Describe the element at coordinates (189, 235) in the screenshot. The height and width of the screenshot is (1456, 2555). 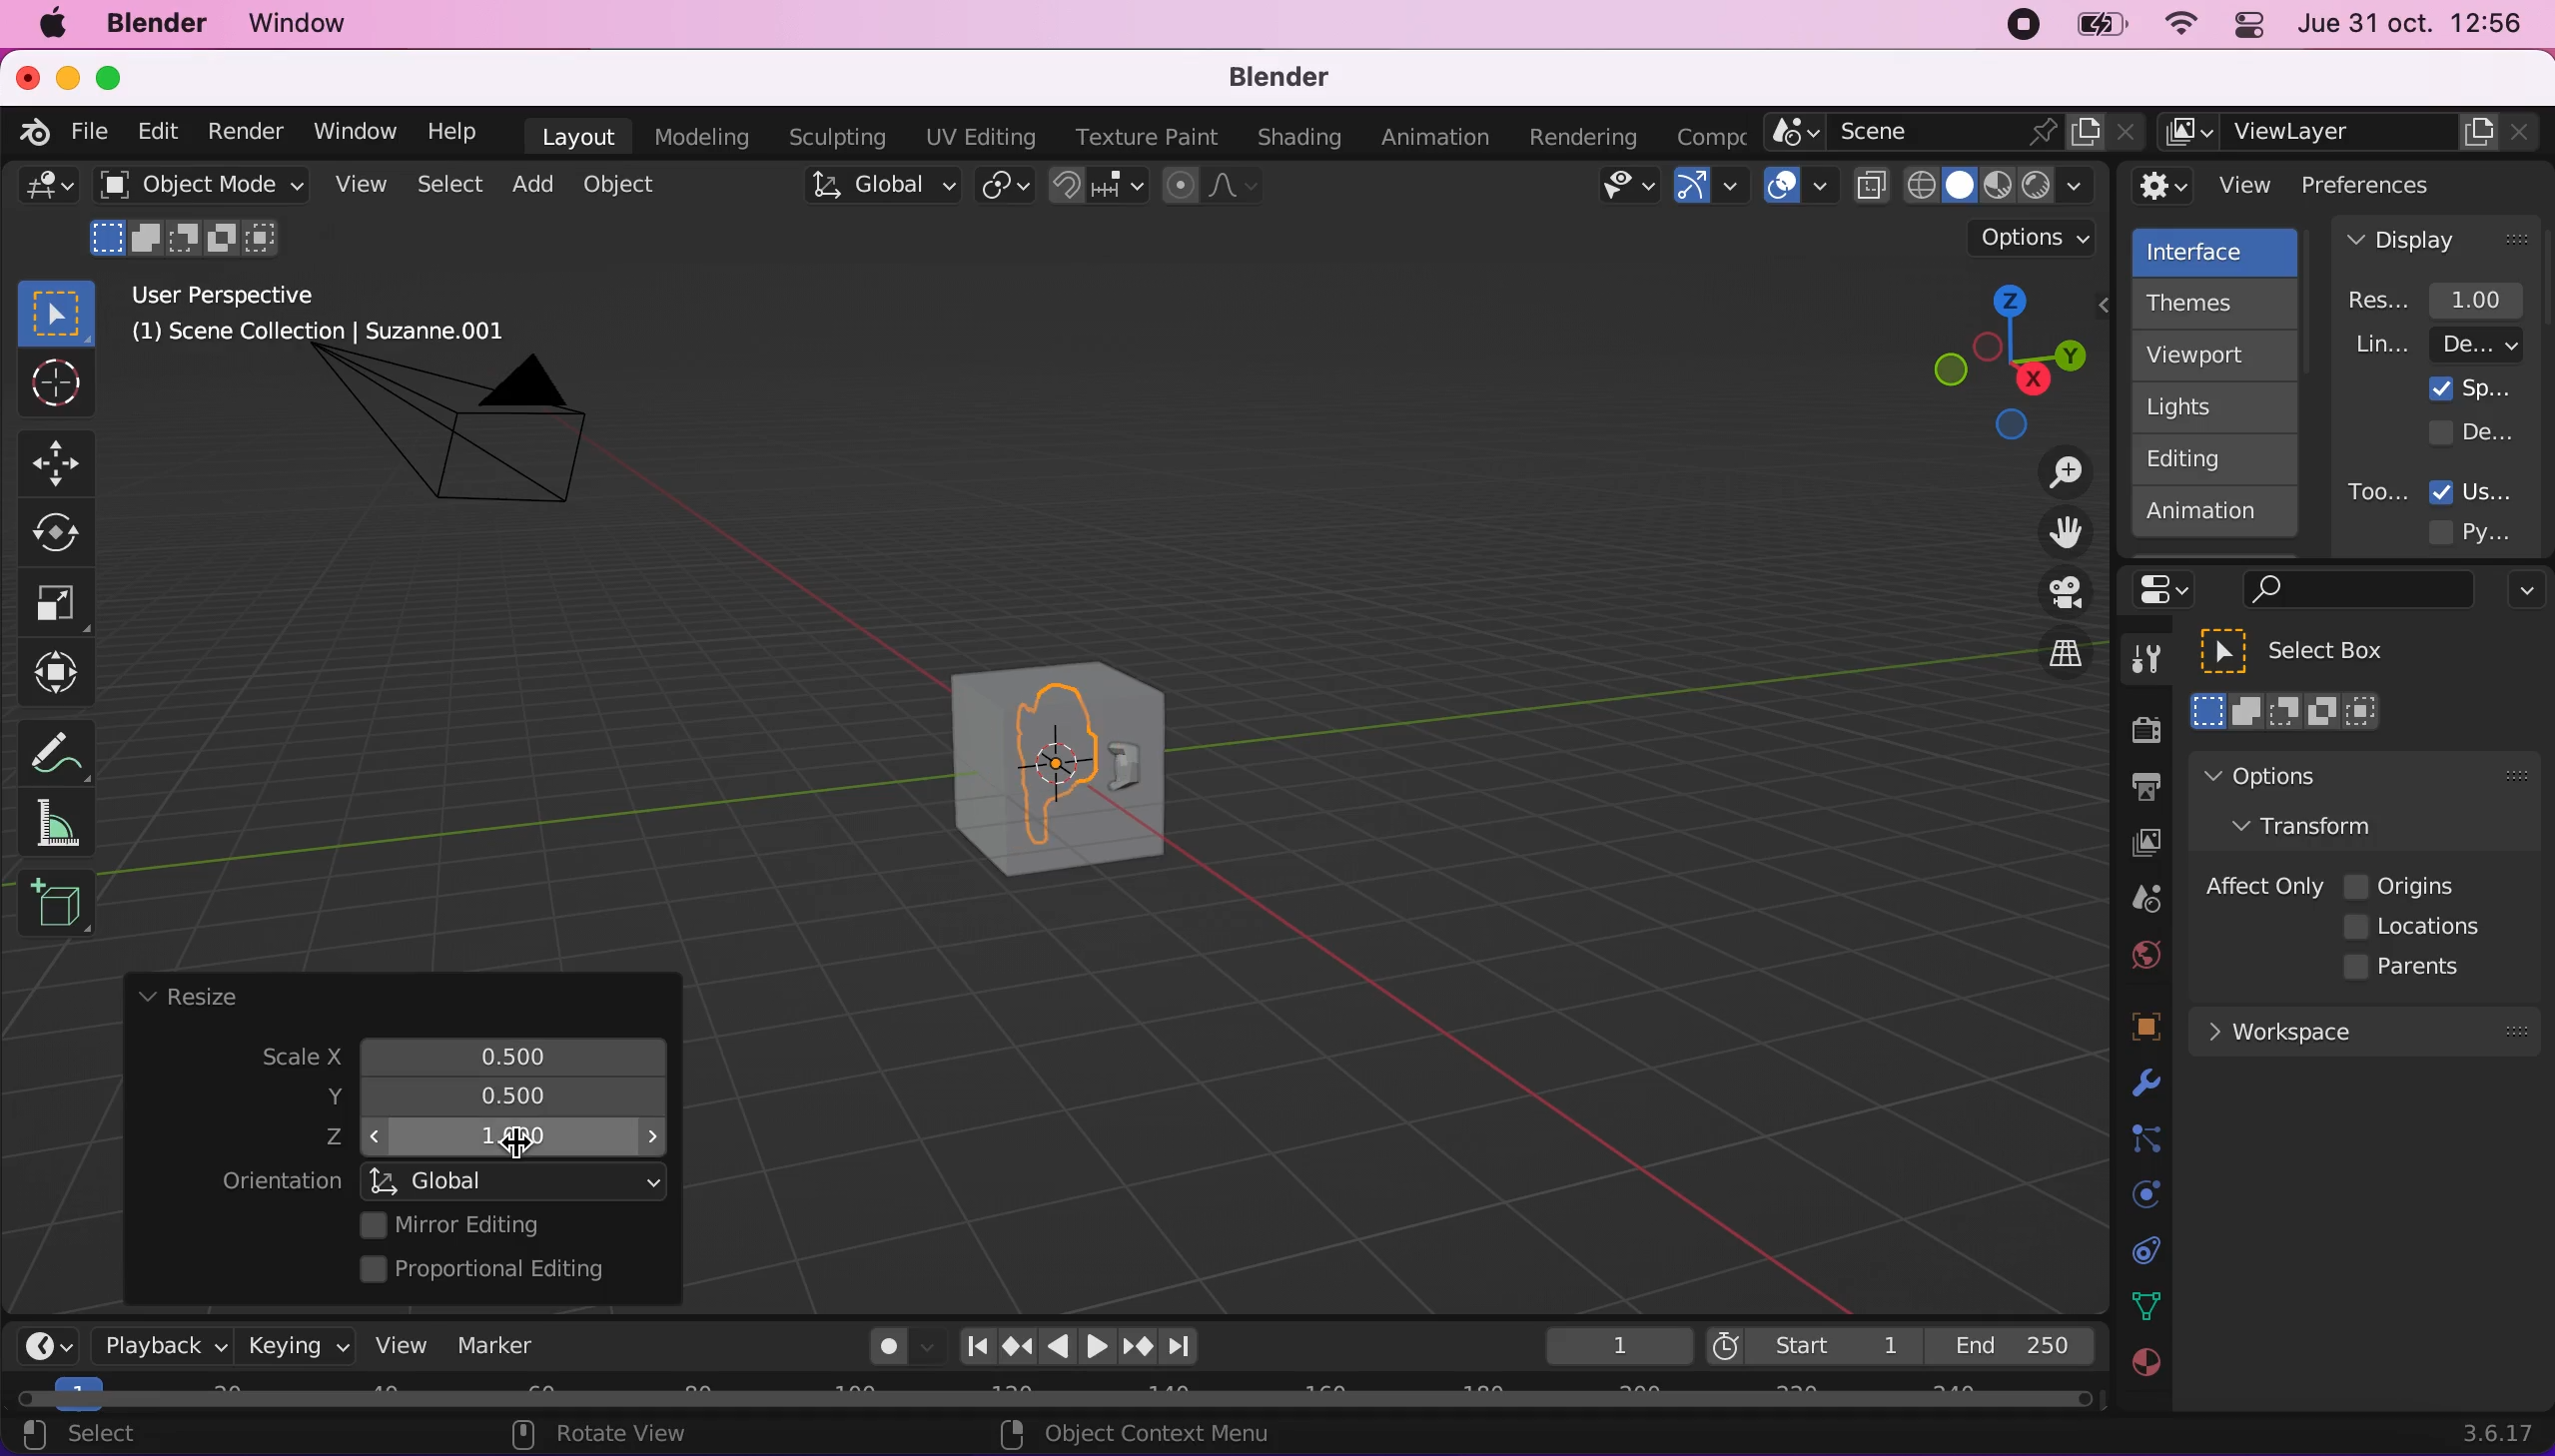
I see `mode` at that location.